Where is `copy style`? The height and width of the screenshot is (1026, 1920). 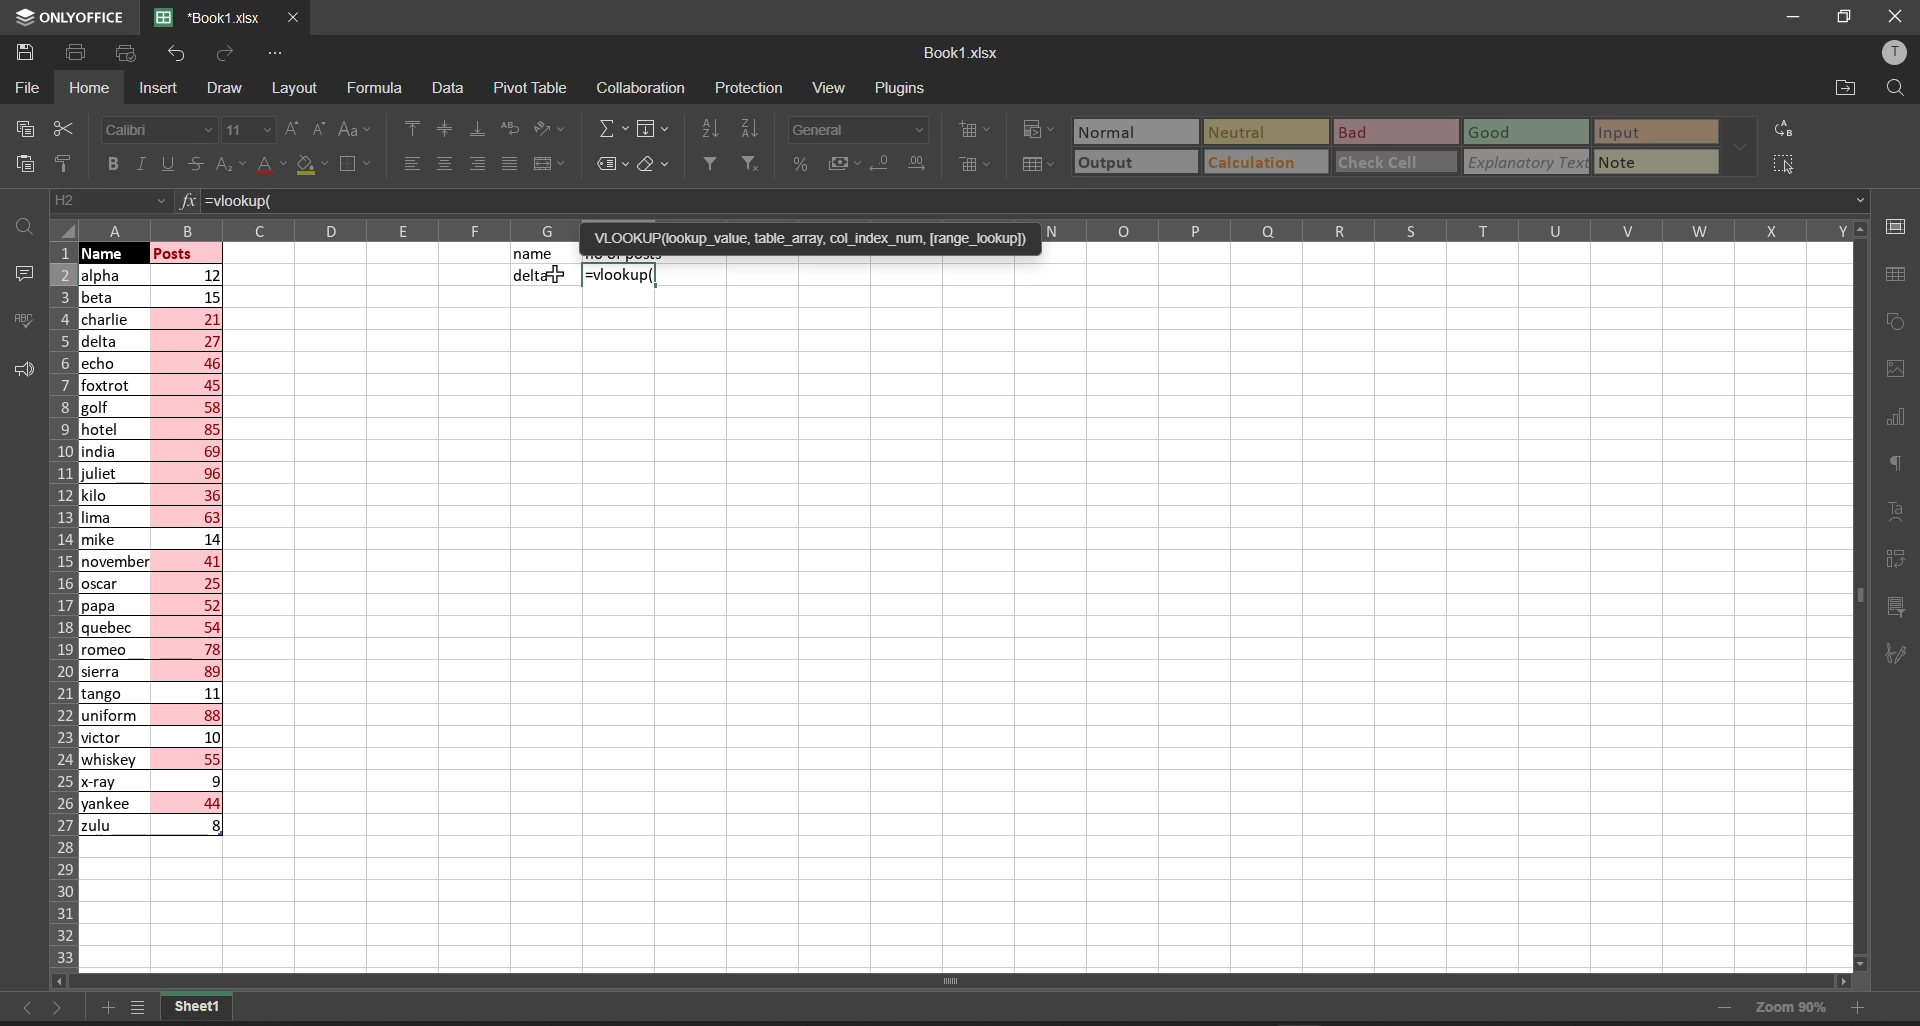
copy style is located at coordinates (70, 162).